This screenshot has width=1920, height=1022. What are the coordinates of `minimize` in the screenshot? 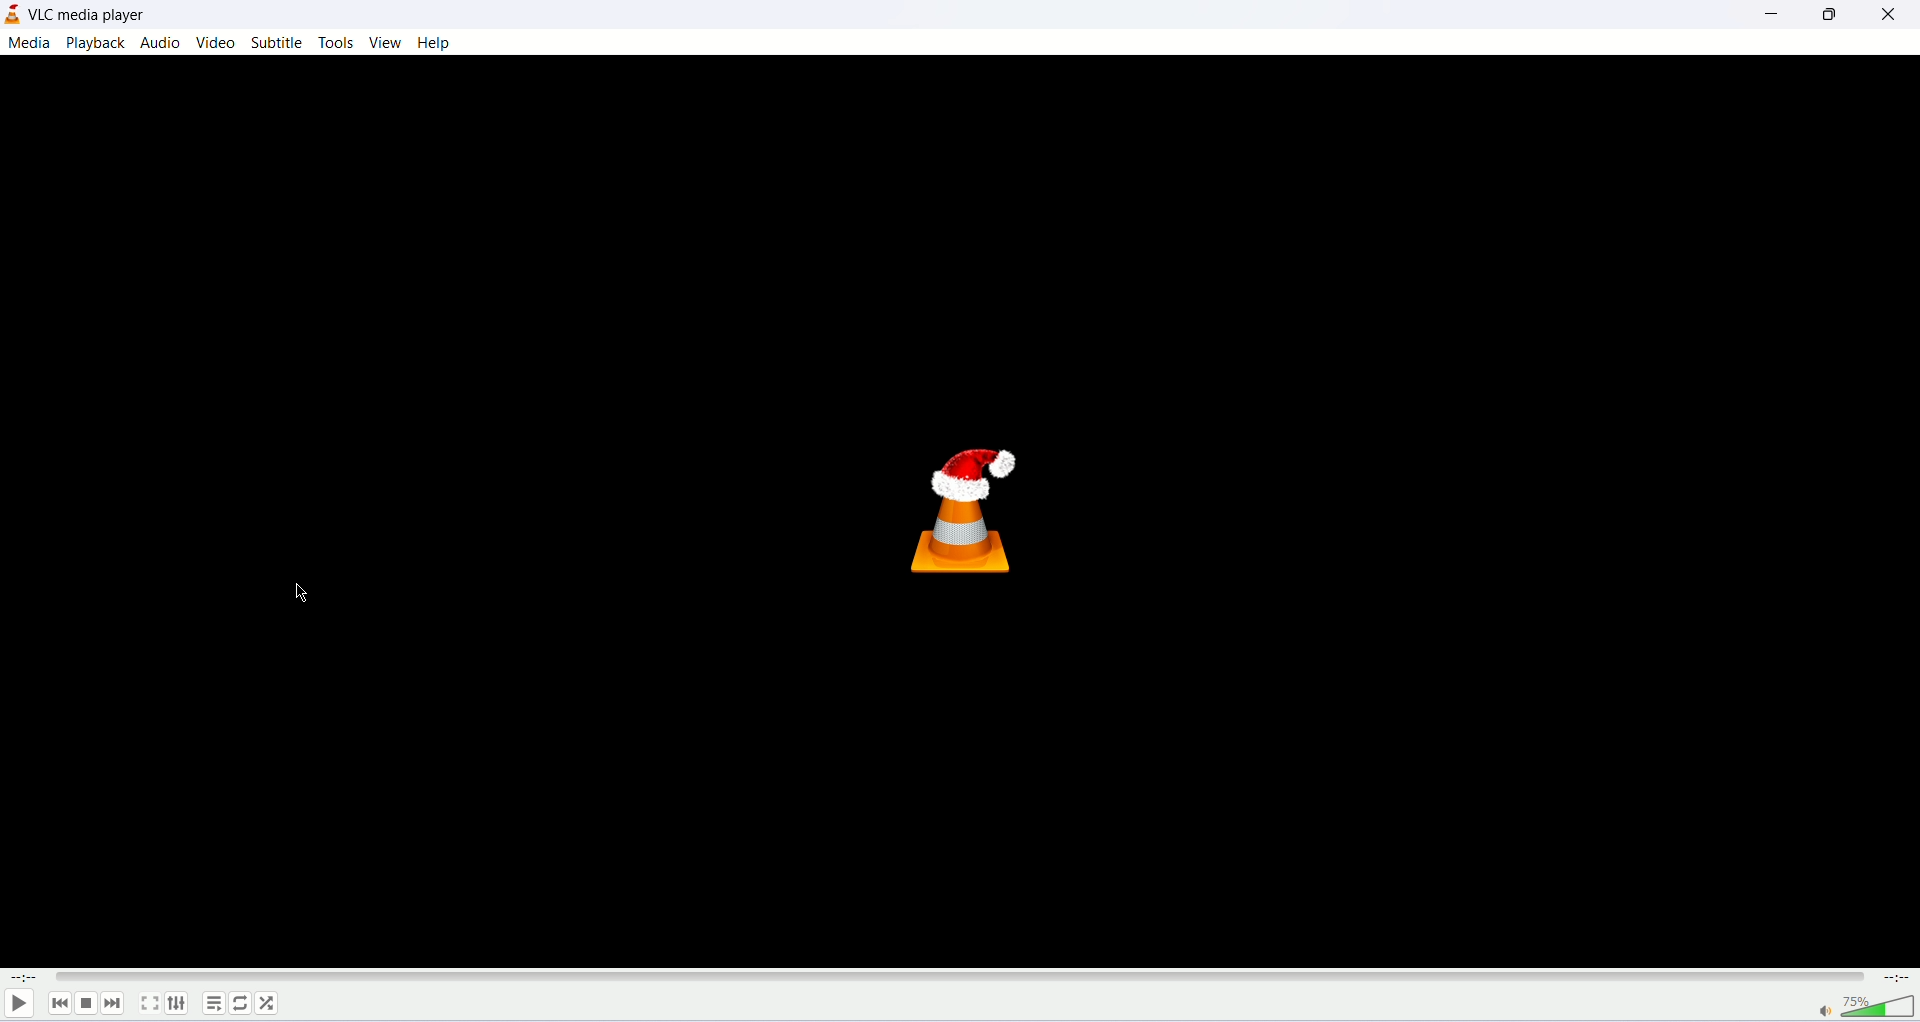 It's located at (1771, 15).